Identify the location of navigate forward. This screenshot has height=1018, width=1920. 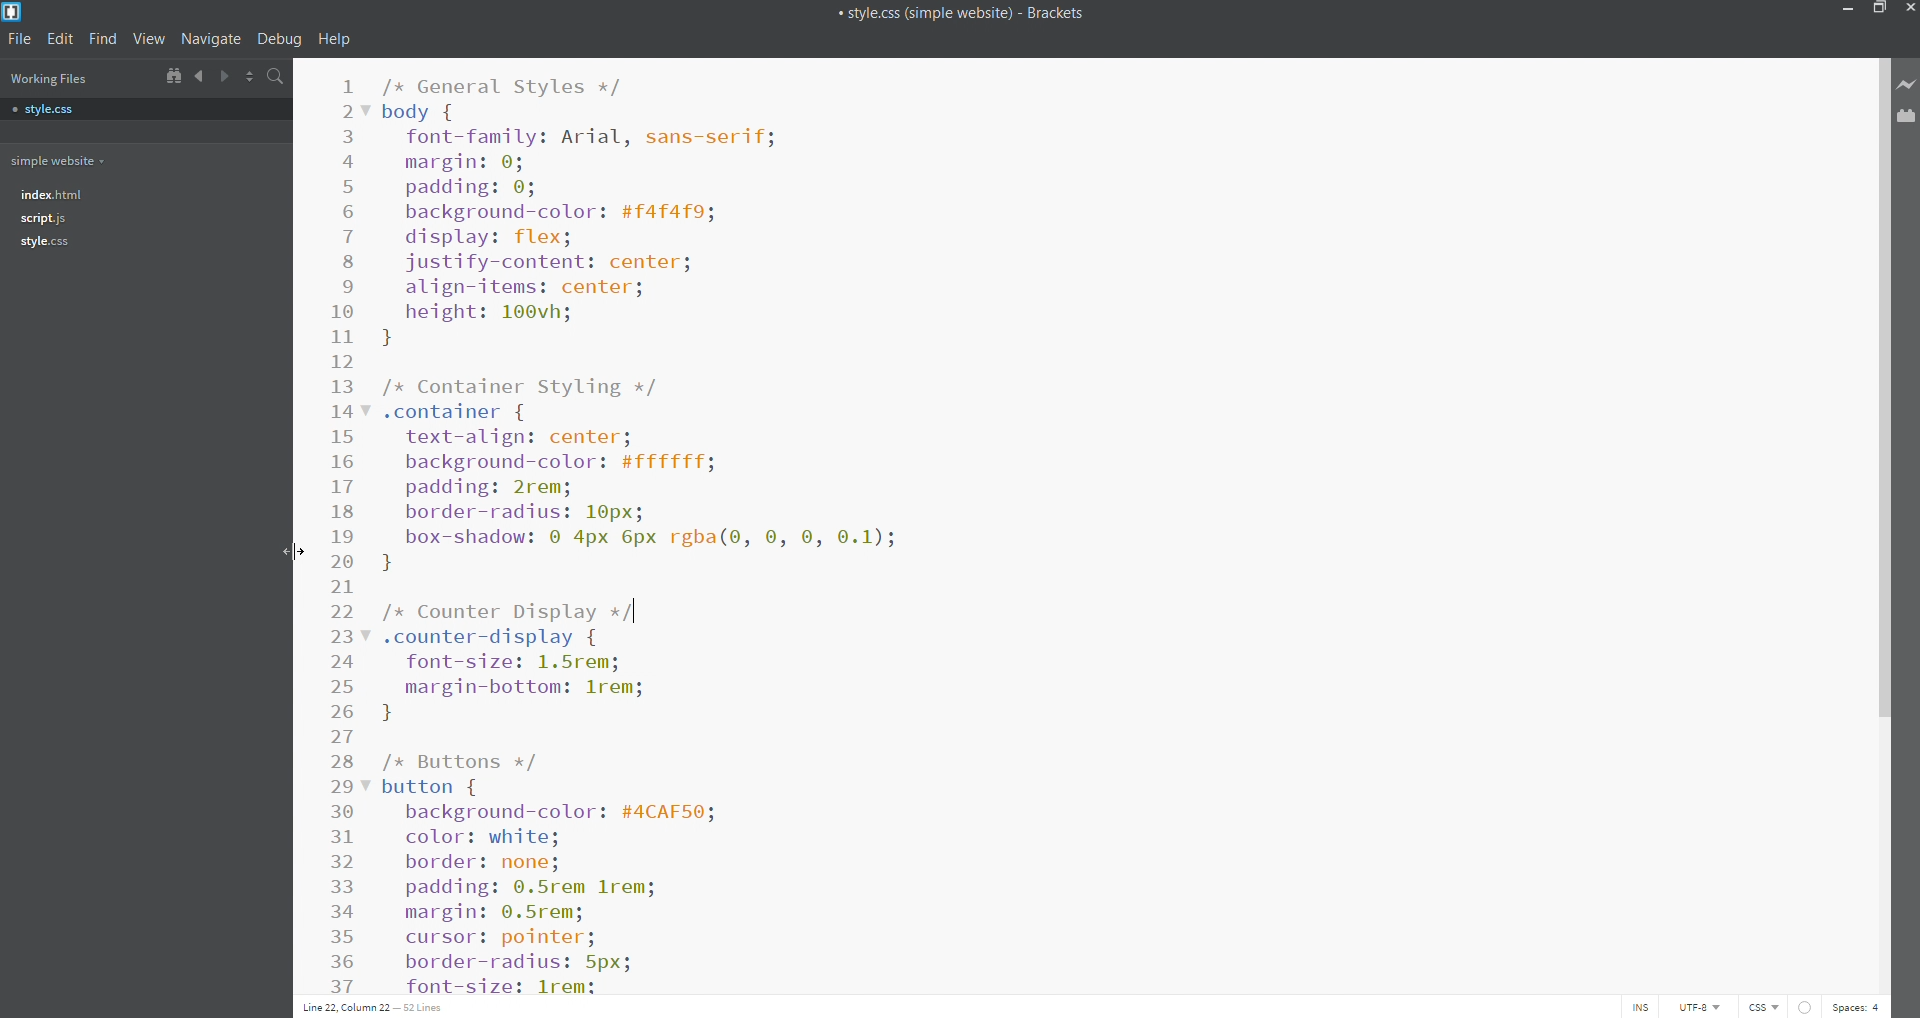
(224, 76).